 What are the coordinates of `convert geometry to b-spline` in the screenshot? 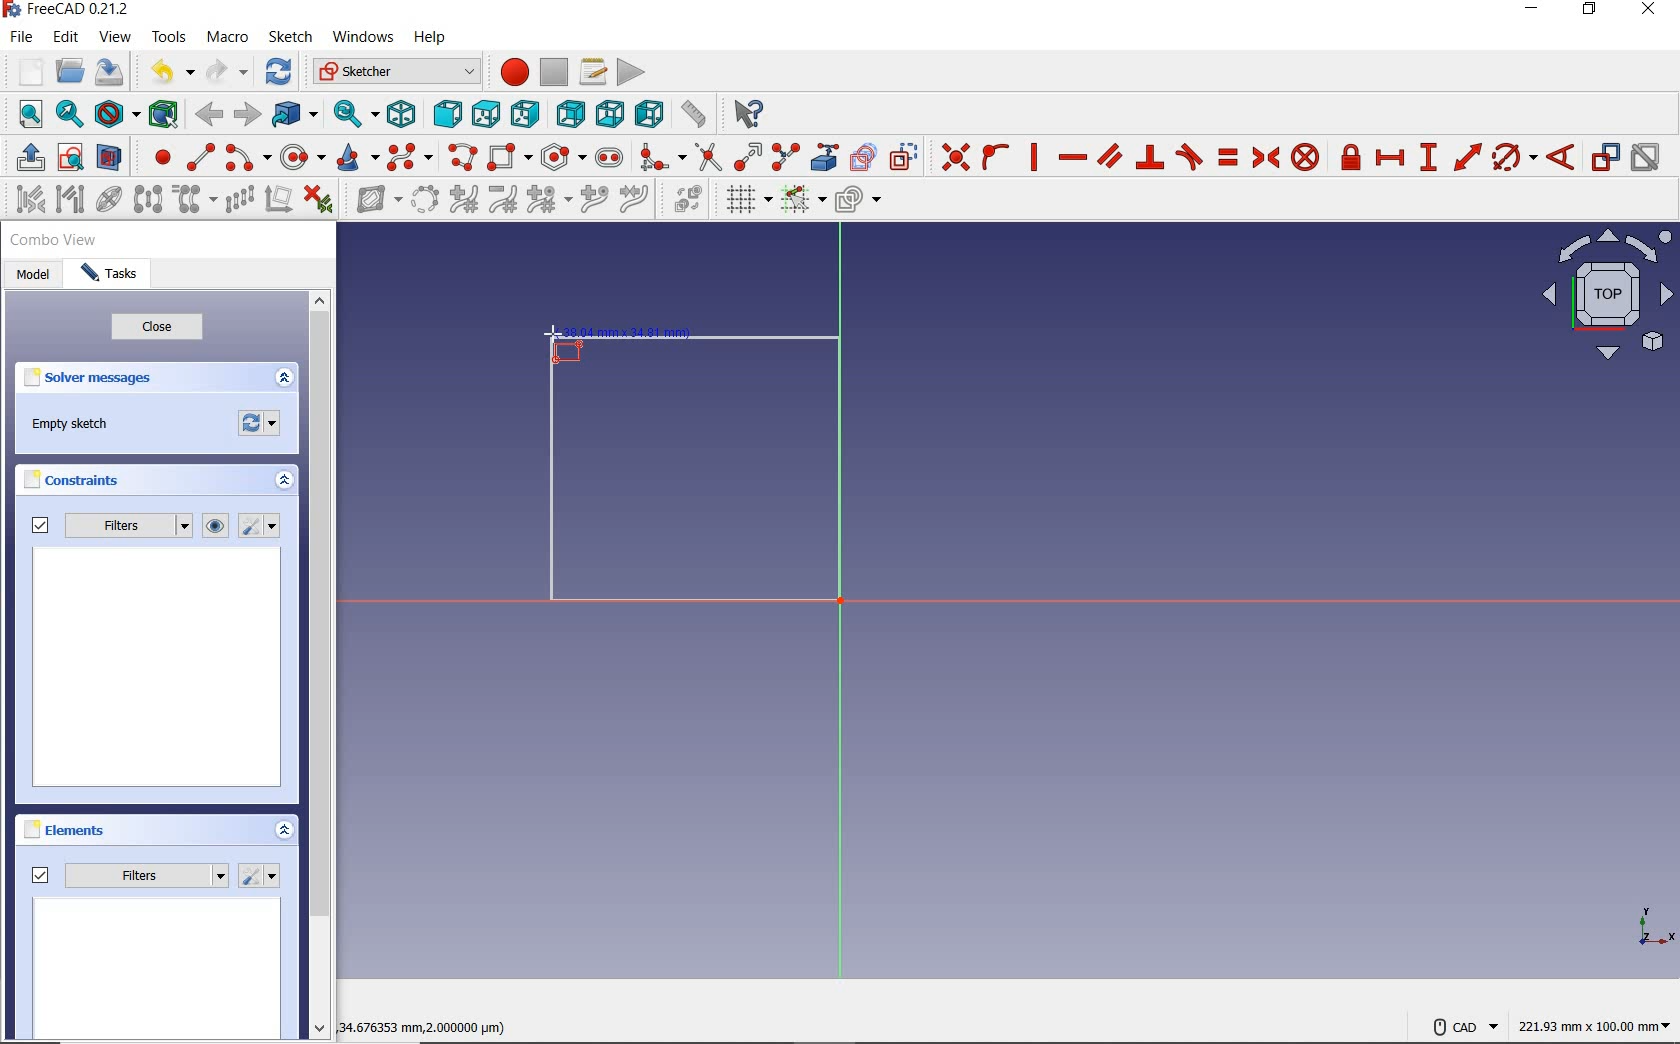 It's located at (424, 199).